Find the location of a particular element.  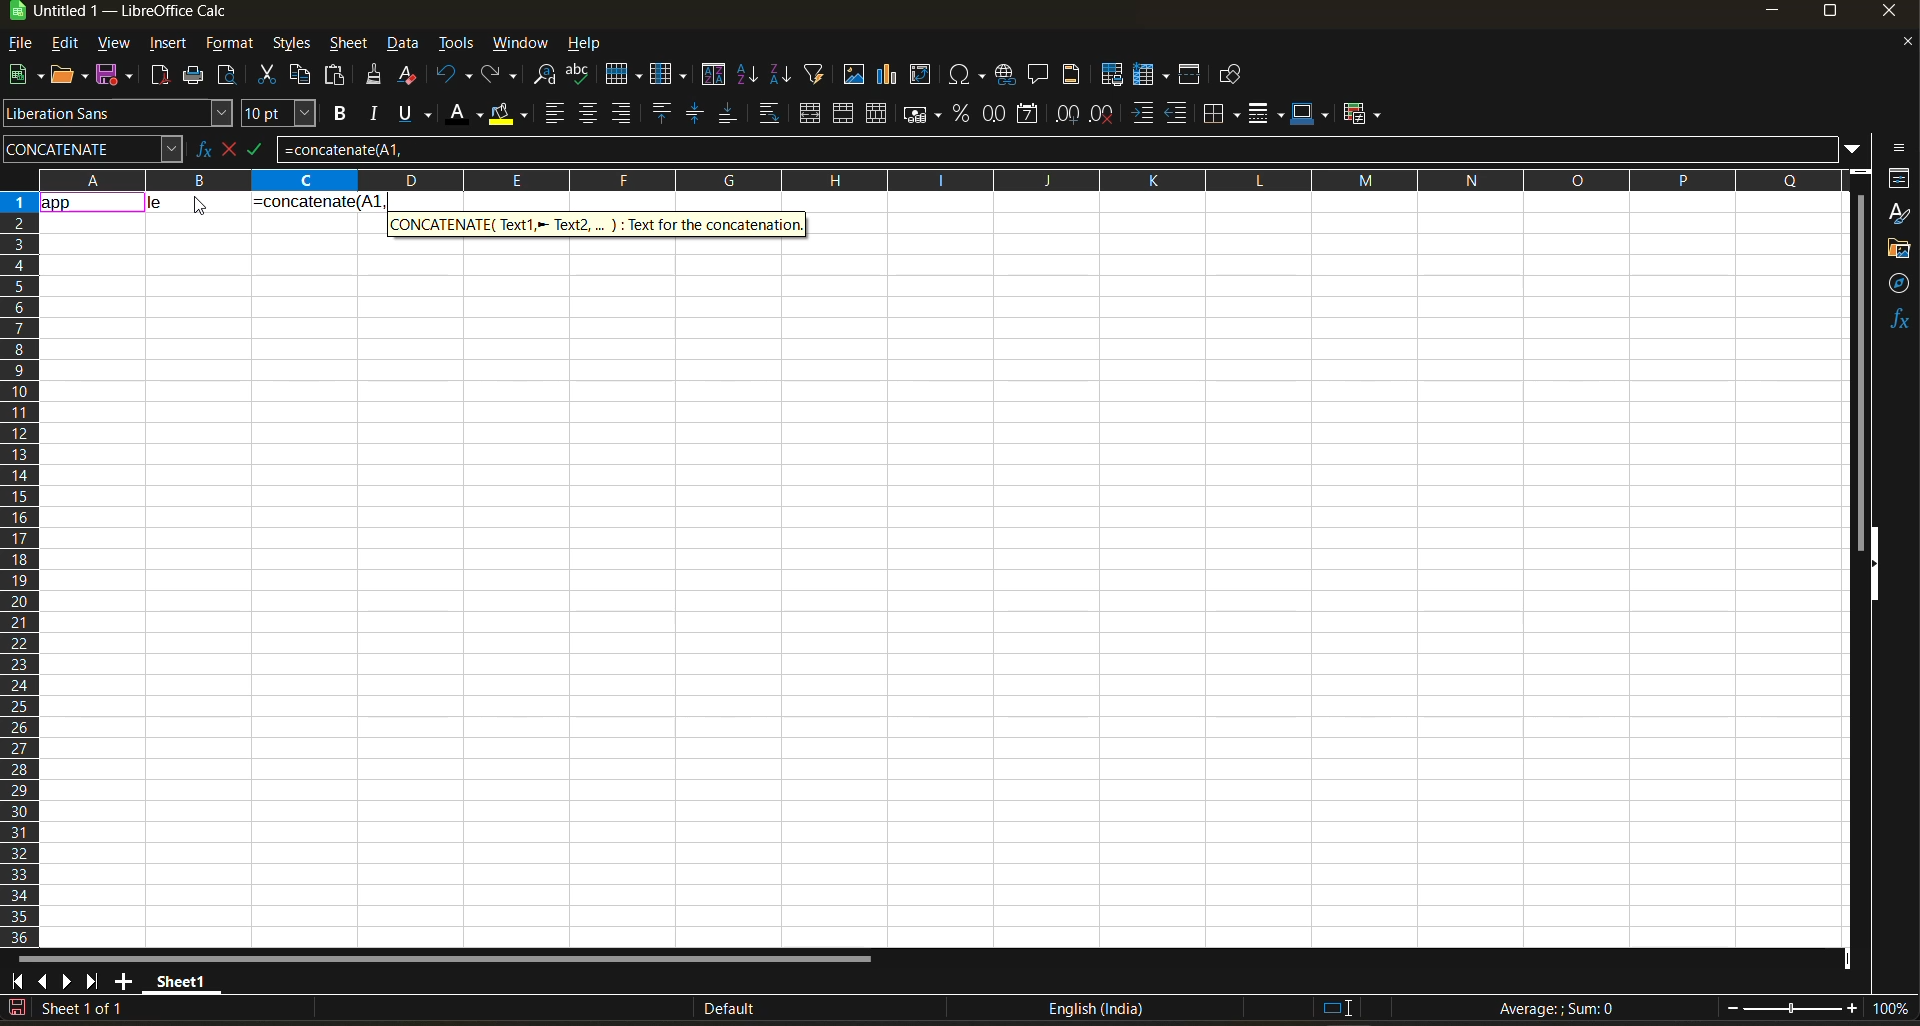

cursor is located at coordinates (202, 207).